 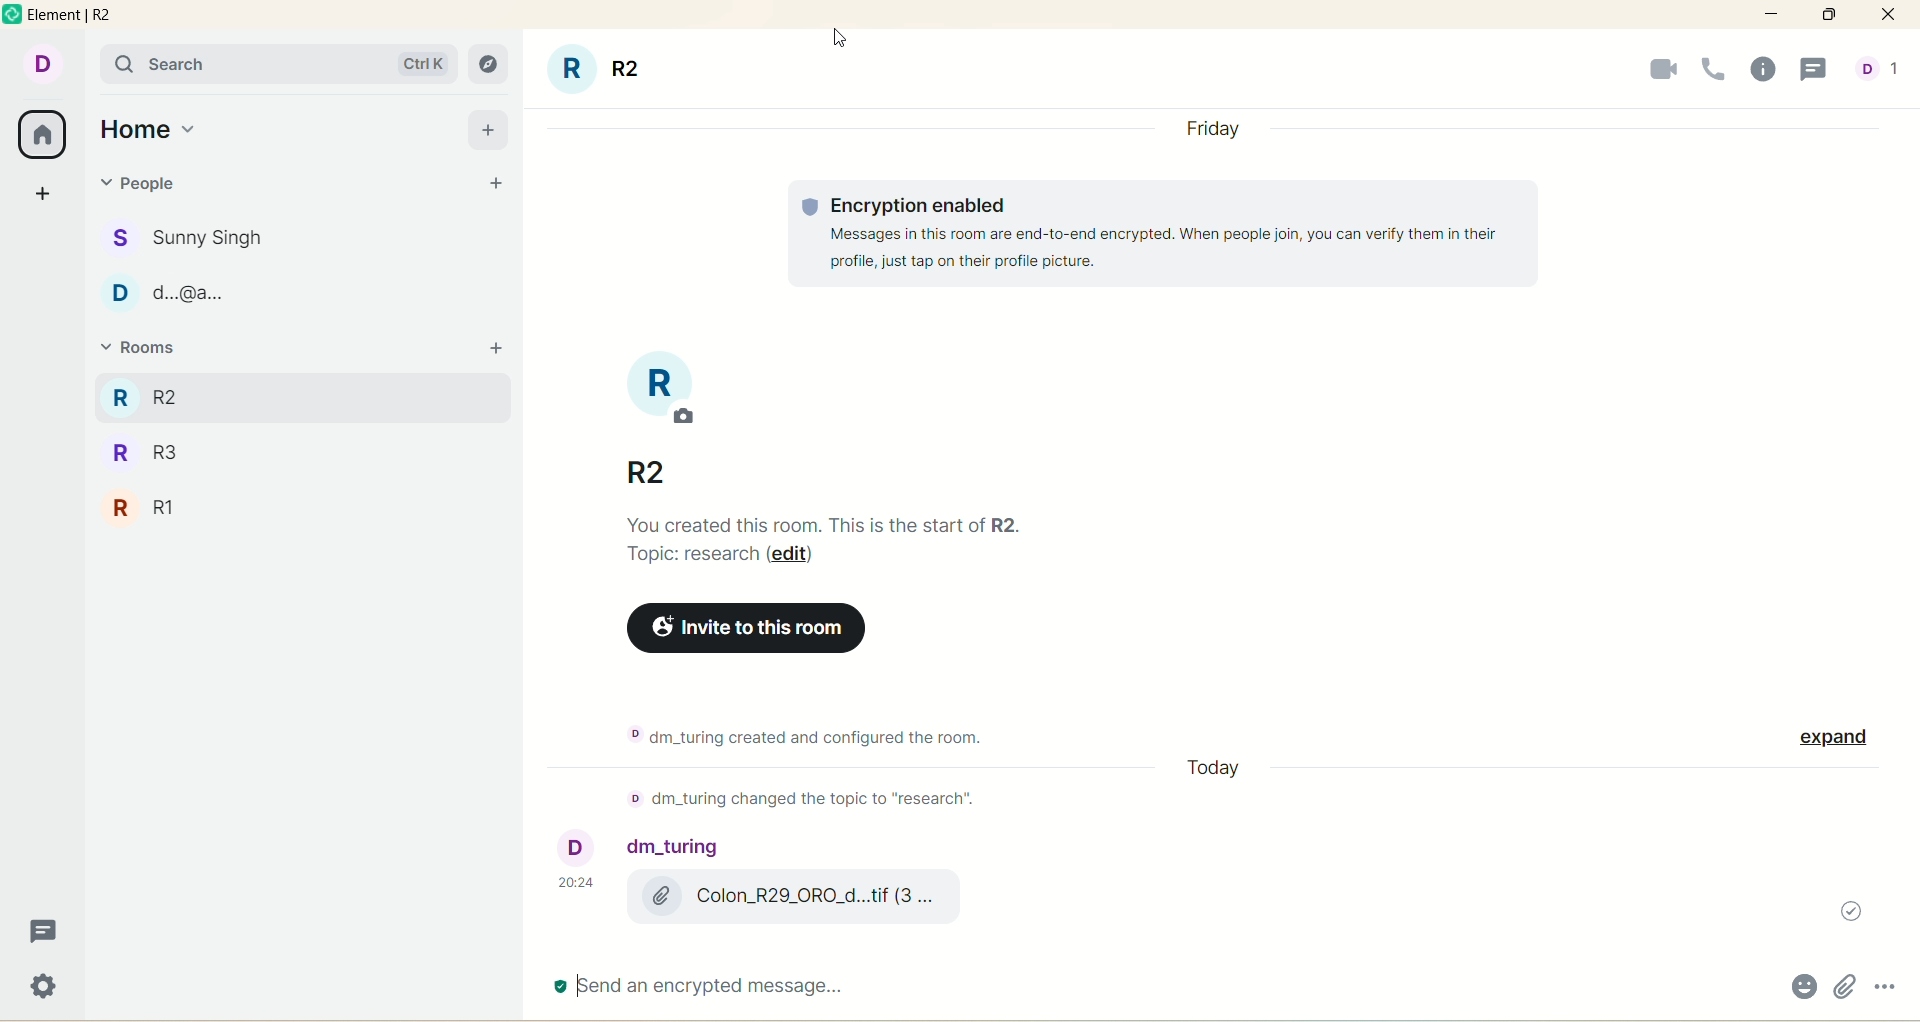 What do you see at coordinates (14, 18) in the screenshot?
I see `logo` at bounding box center [14, 18].